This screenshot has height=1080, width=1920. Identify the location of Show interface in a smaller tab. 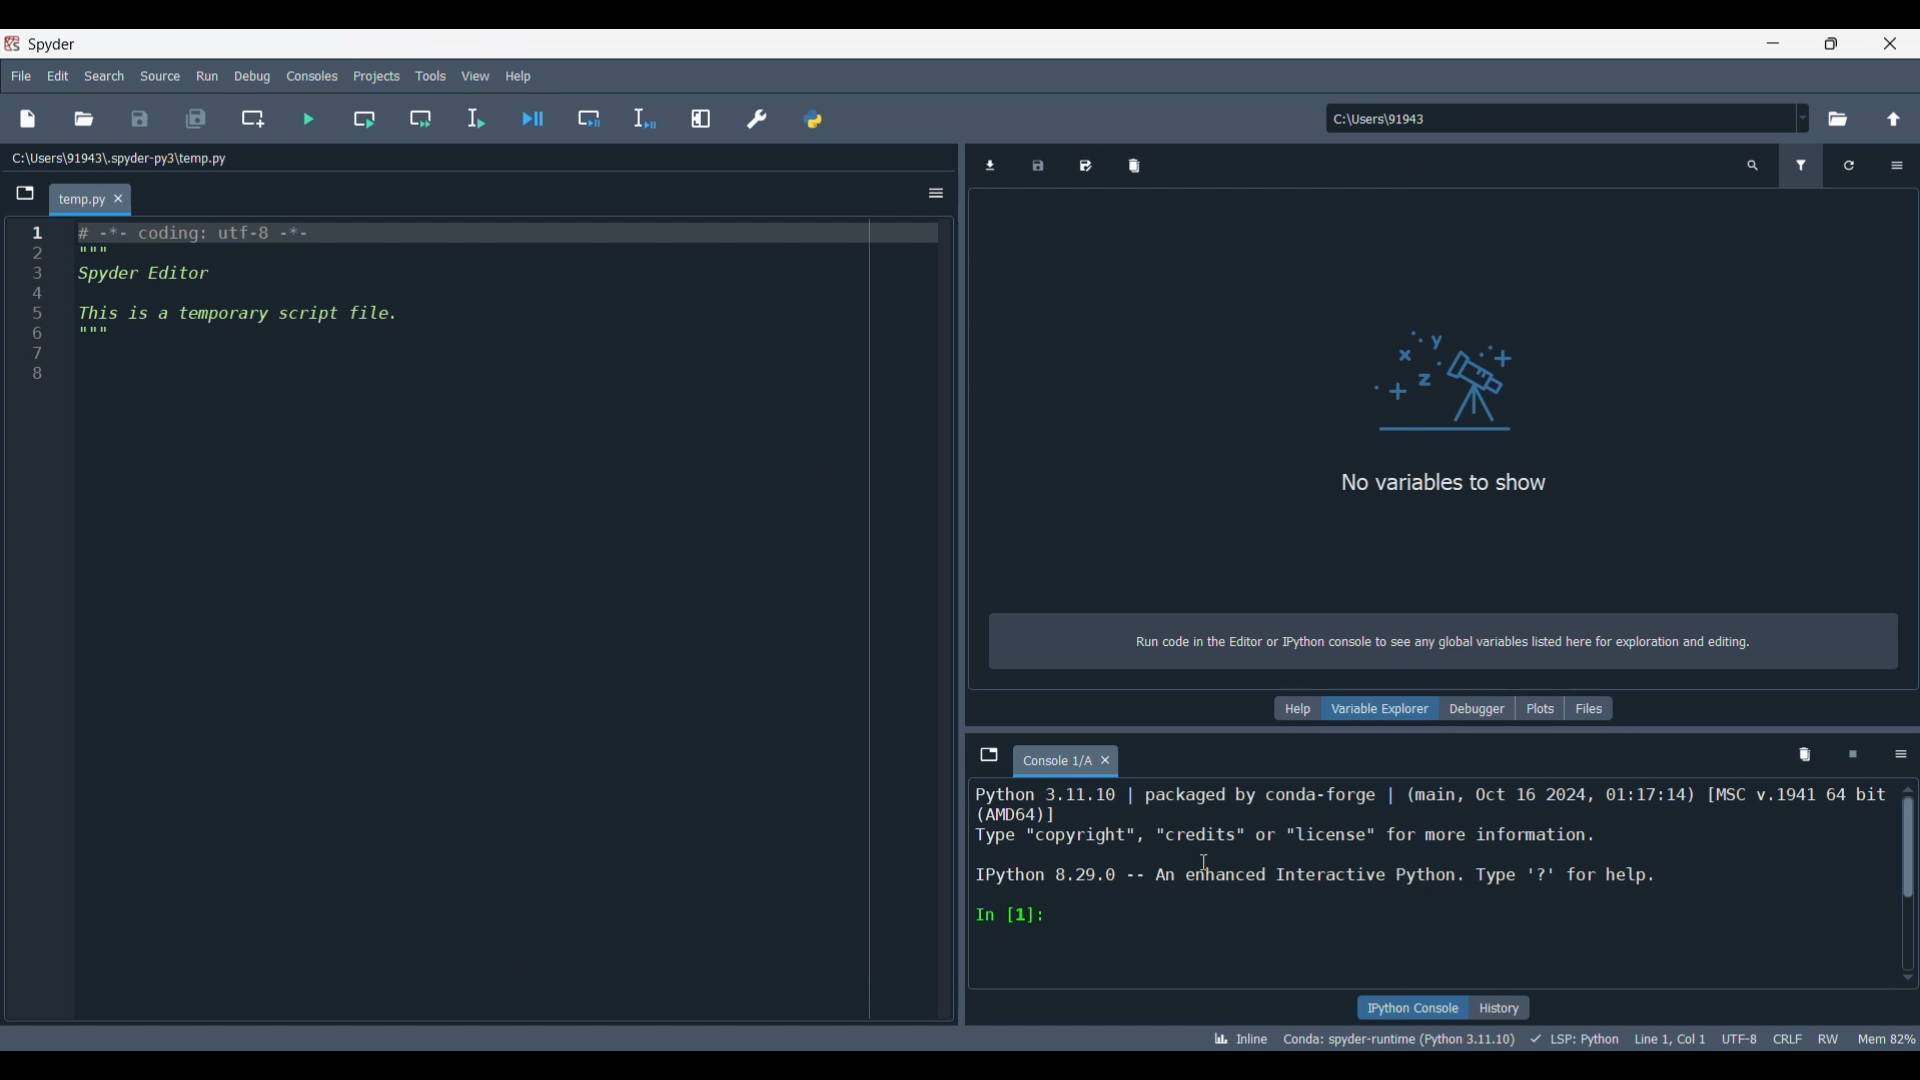
(1831, 43).